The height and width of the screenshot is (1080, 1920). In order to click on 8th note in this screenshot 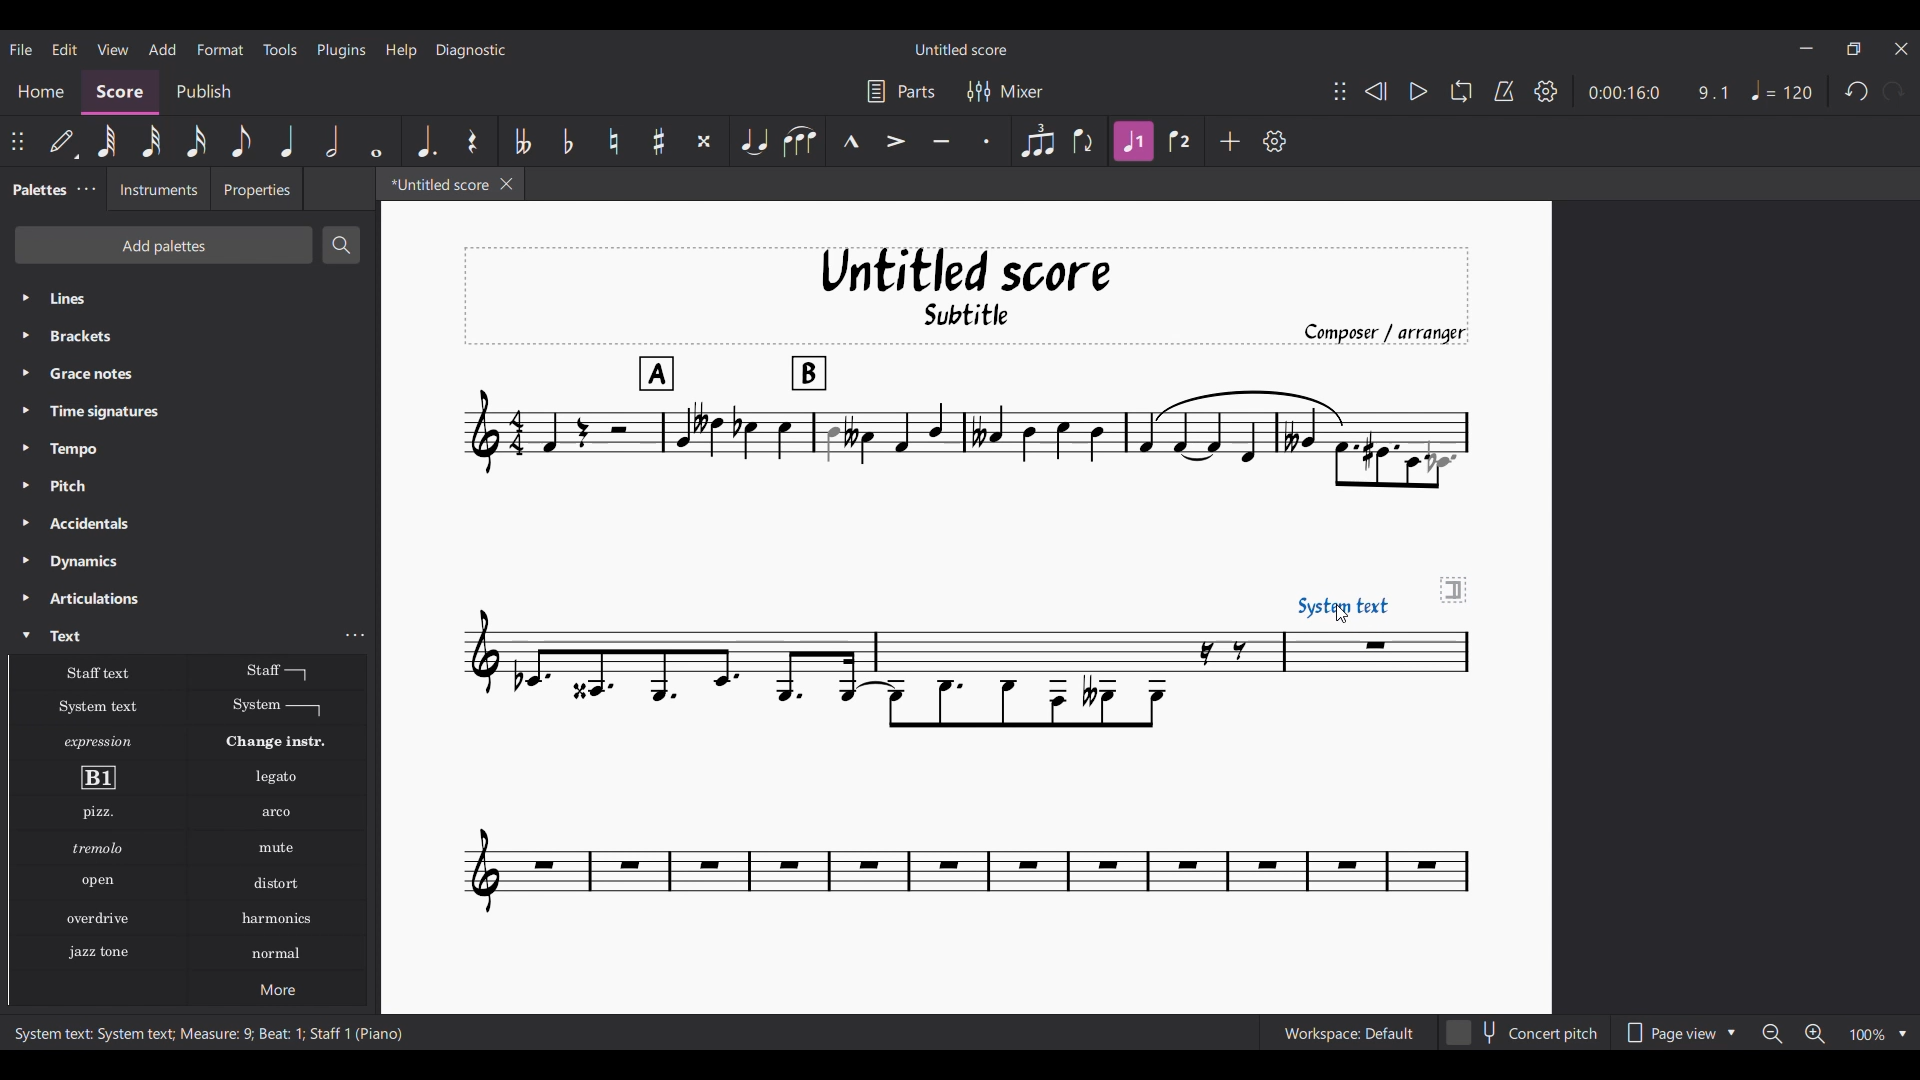, I will do `click(241, 141)`.